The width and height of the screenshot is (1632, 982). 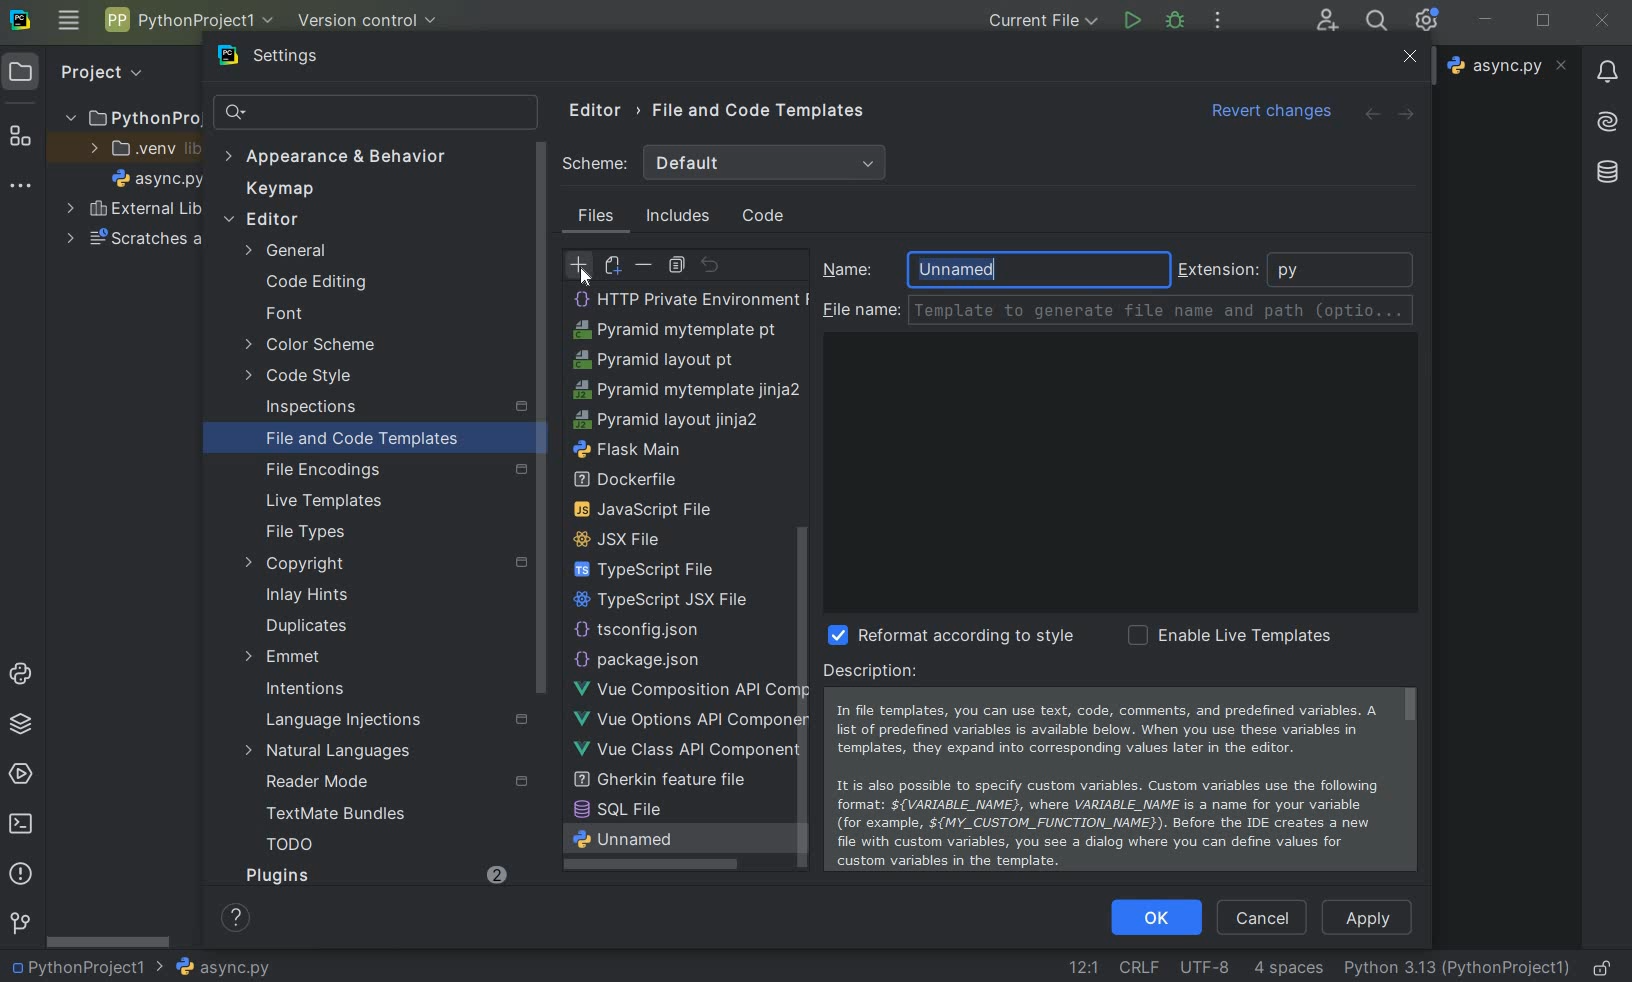 I want to click on project name, so click(x=133, y=116).